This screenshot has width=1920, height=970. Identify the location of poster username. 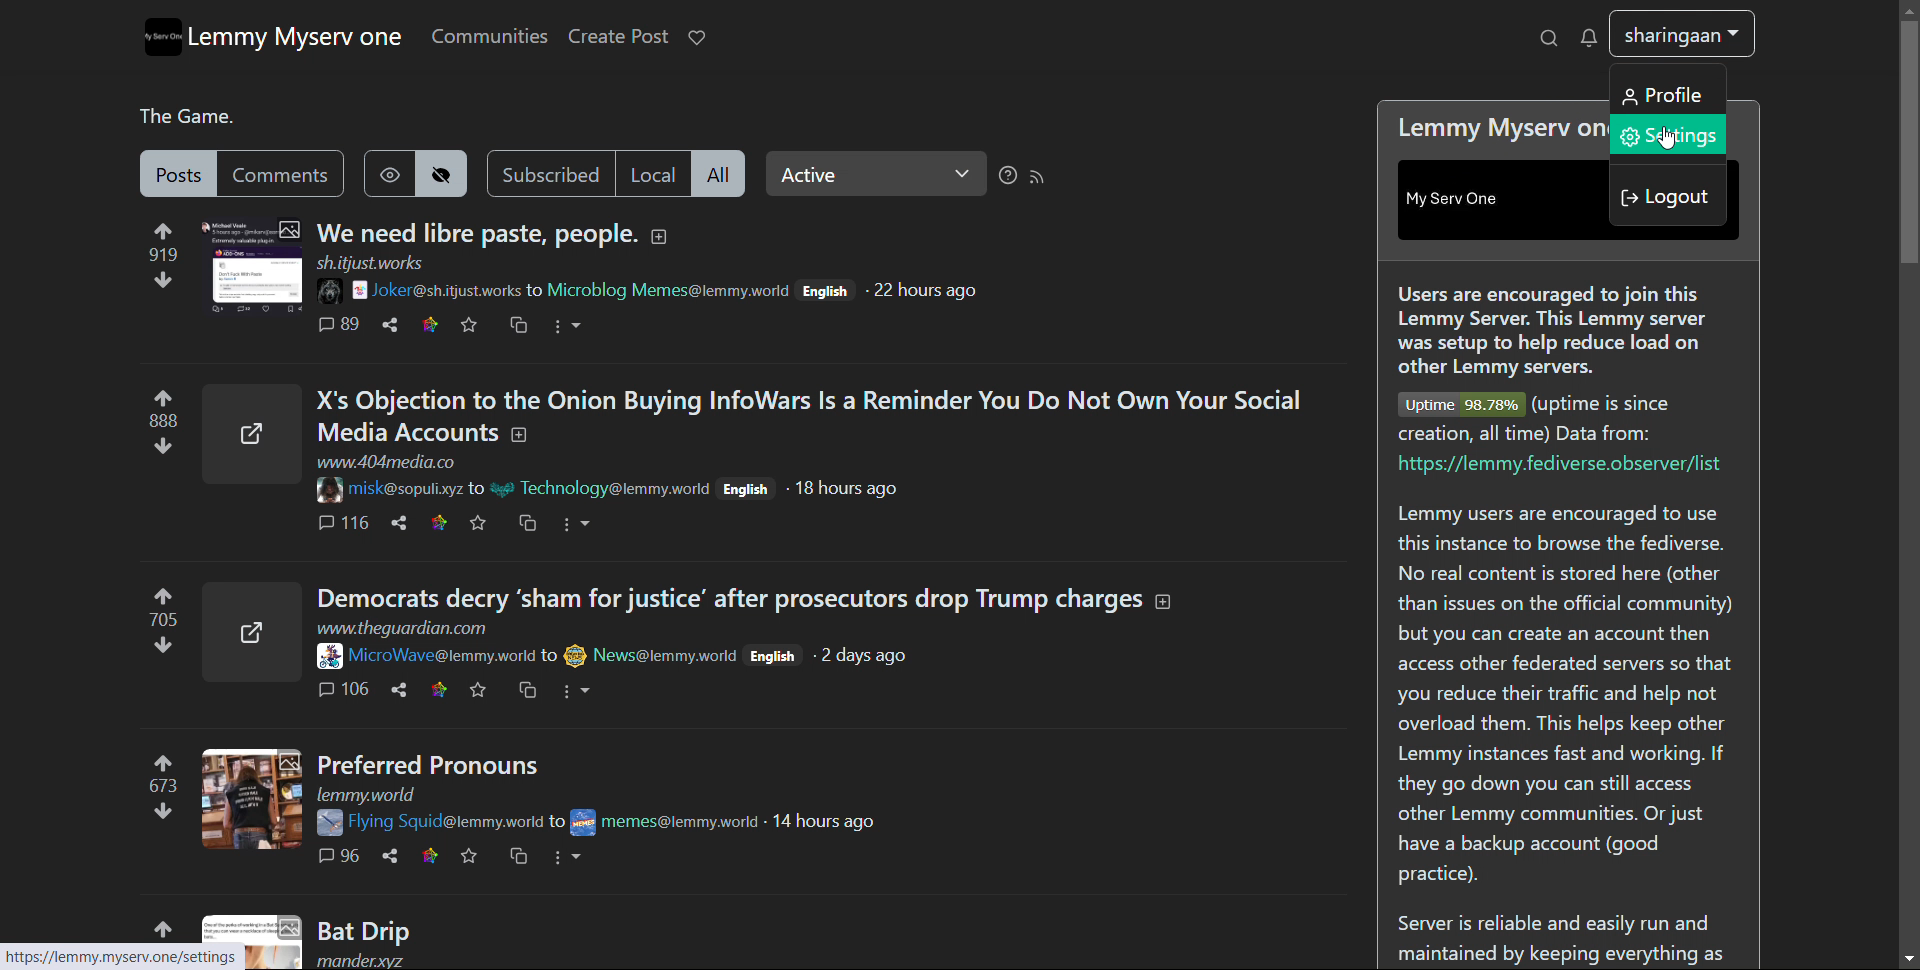
(613, 490).